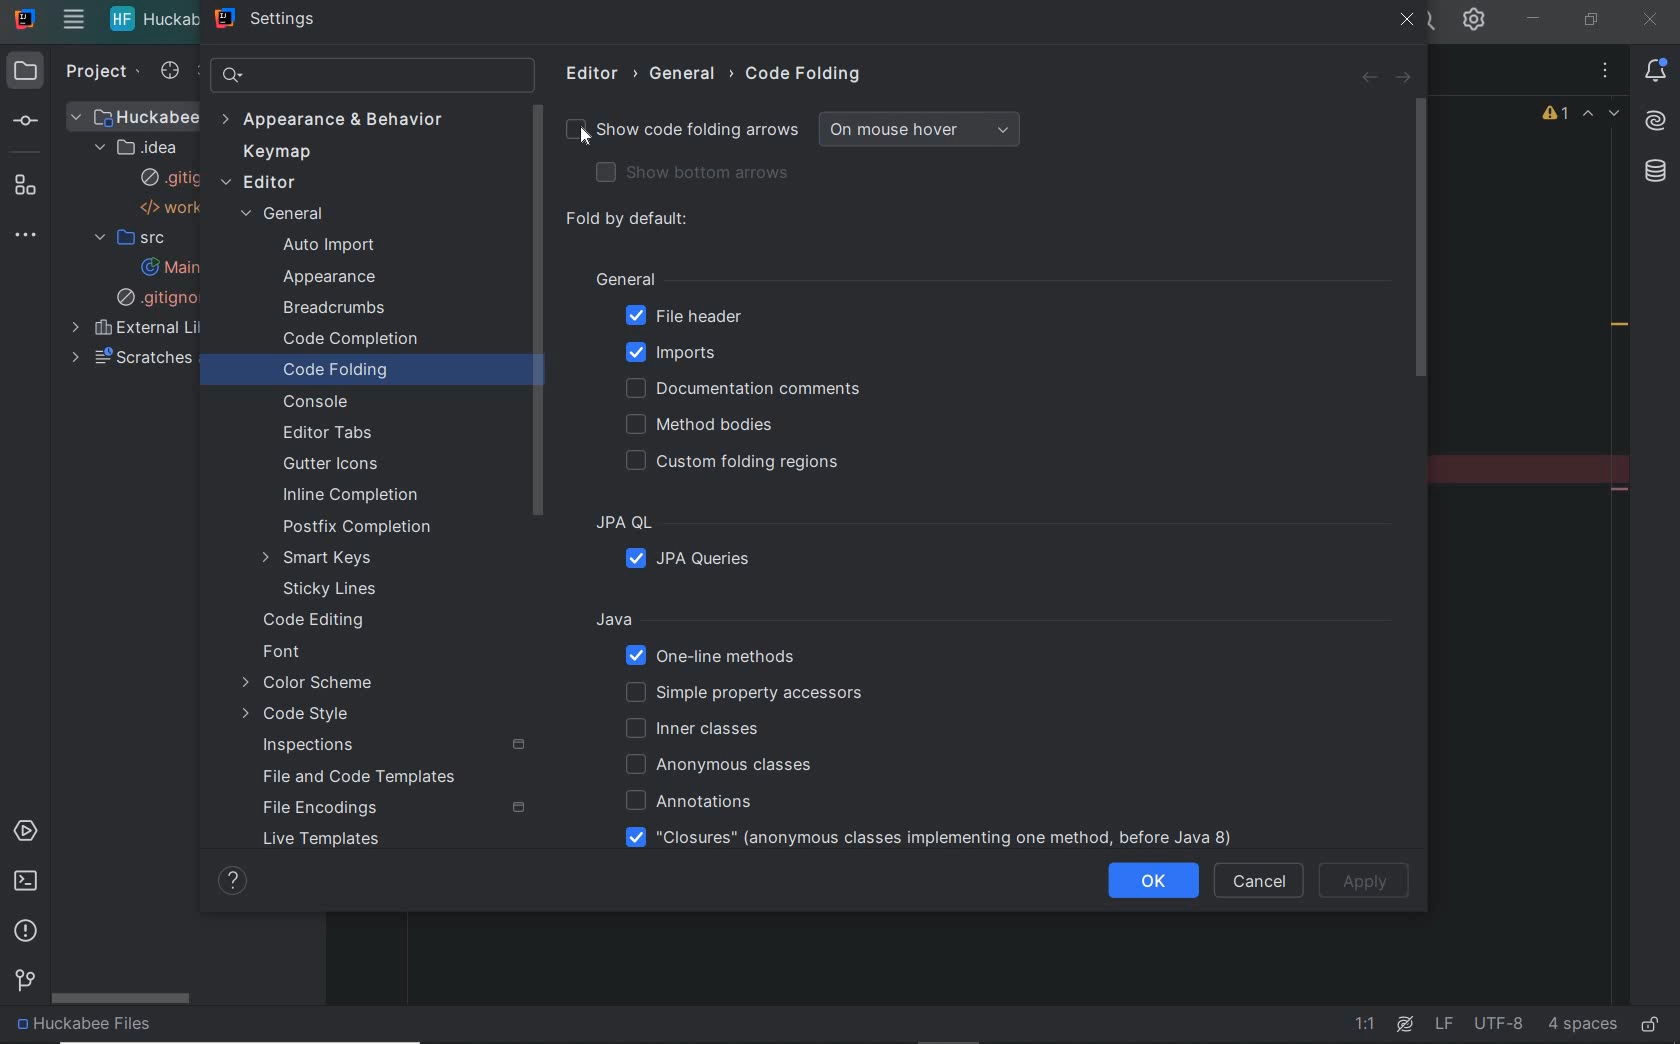  I want to click on code folding, so click(336, 368).